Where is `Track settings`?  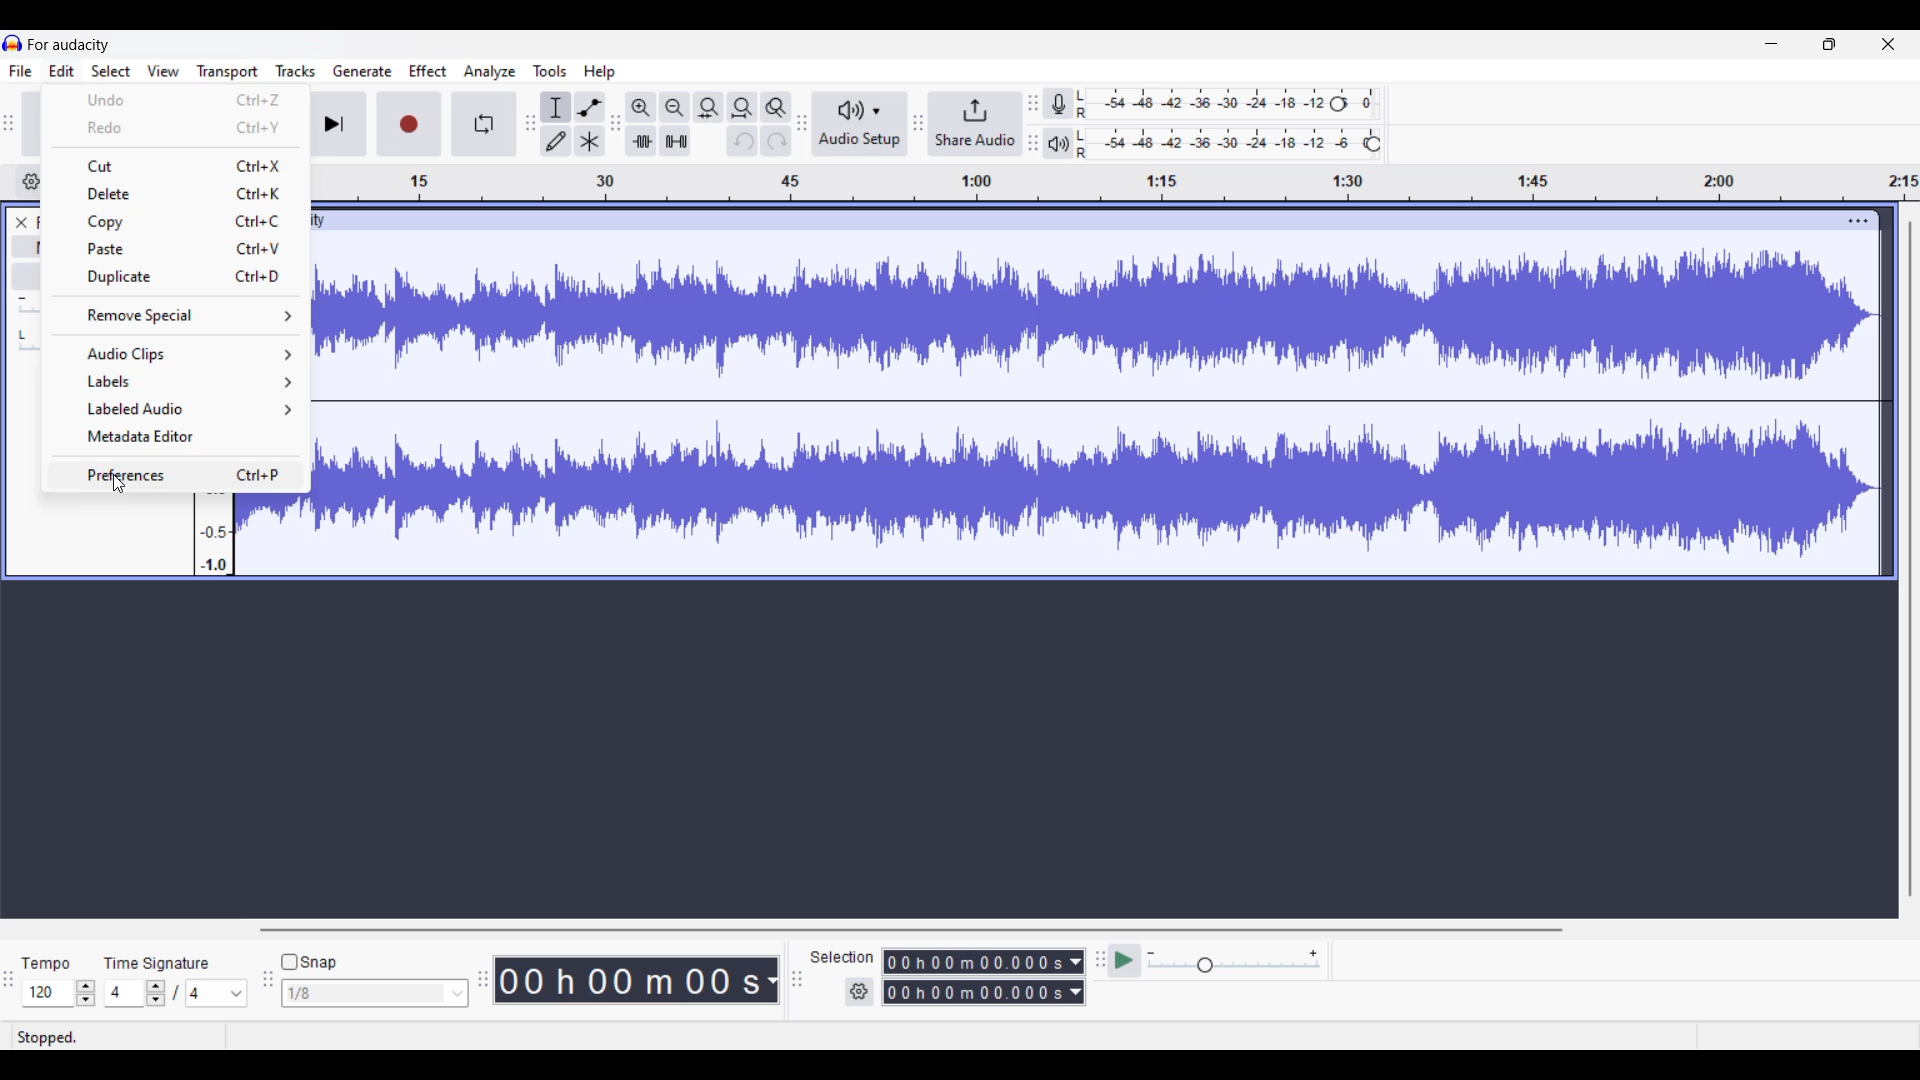
Track settings is located at coordinates (1858, 221).